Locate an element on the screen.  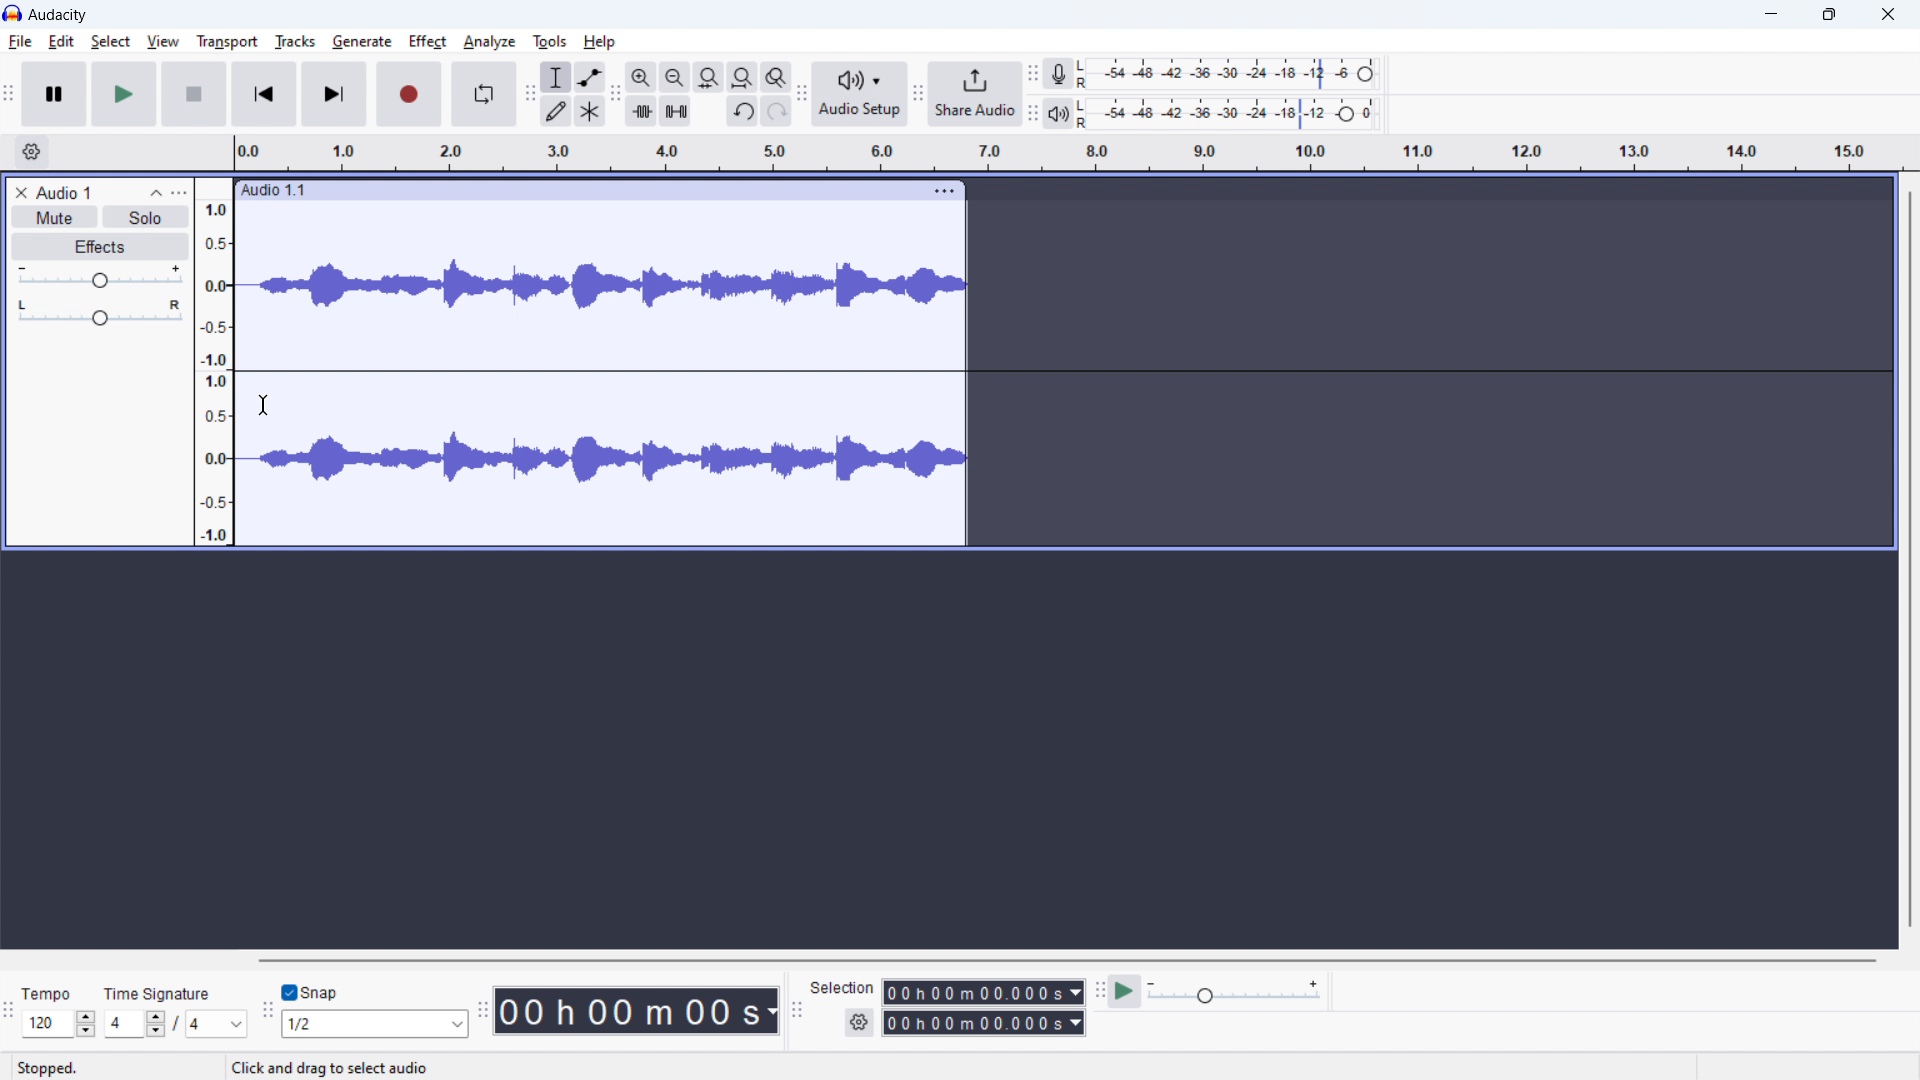
track options is located at coordinates (945, 191).